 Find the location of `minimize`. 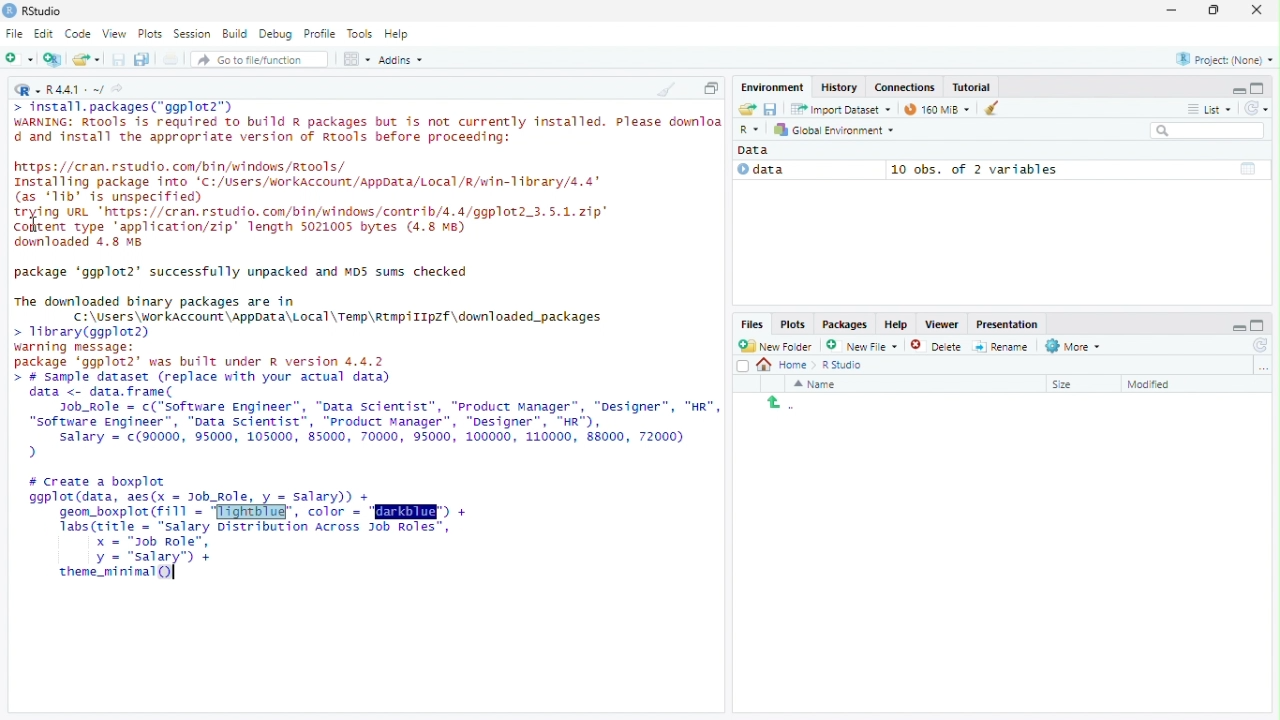

minimize is located at coordinates (1173, 11).